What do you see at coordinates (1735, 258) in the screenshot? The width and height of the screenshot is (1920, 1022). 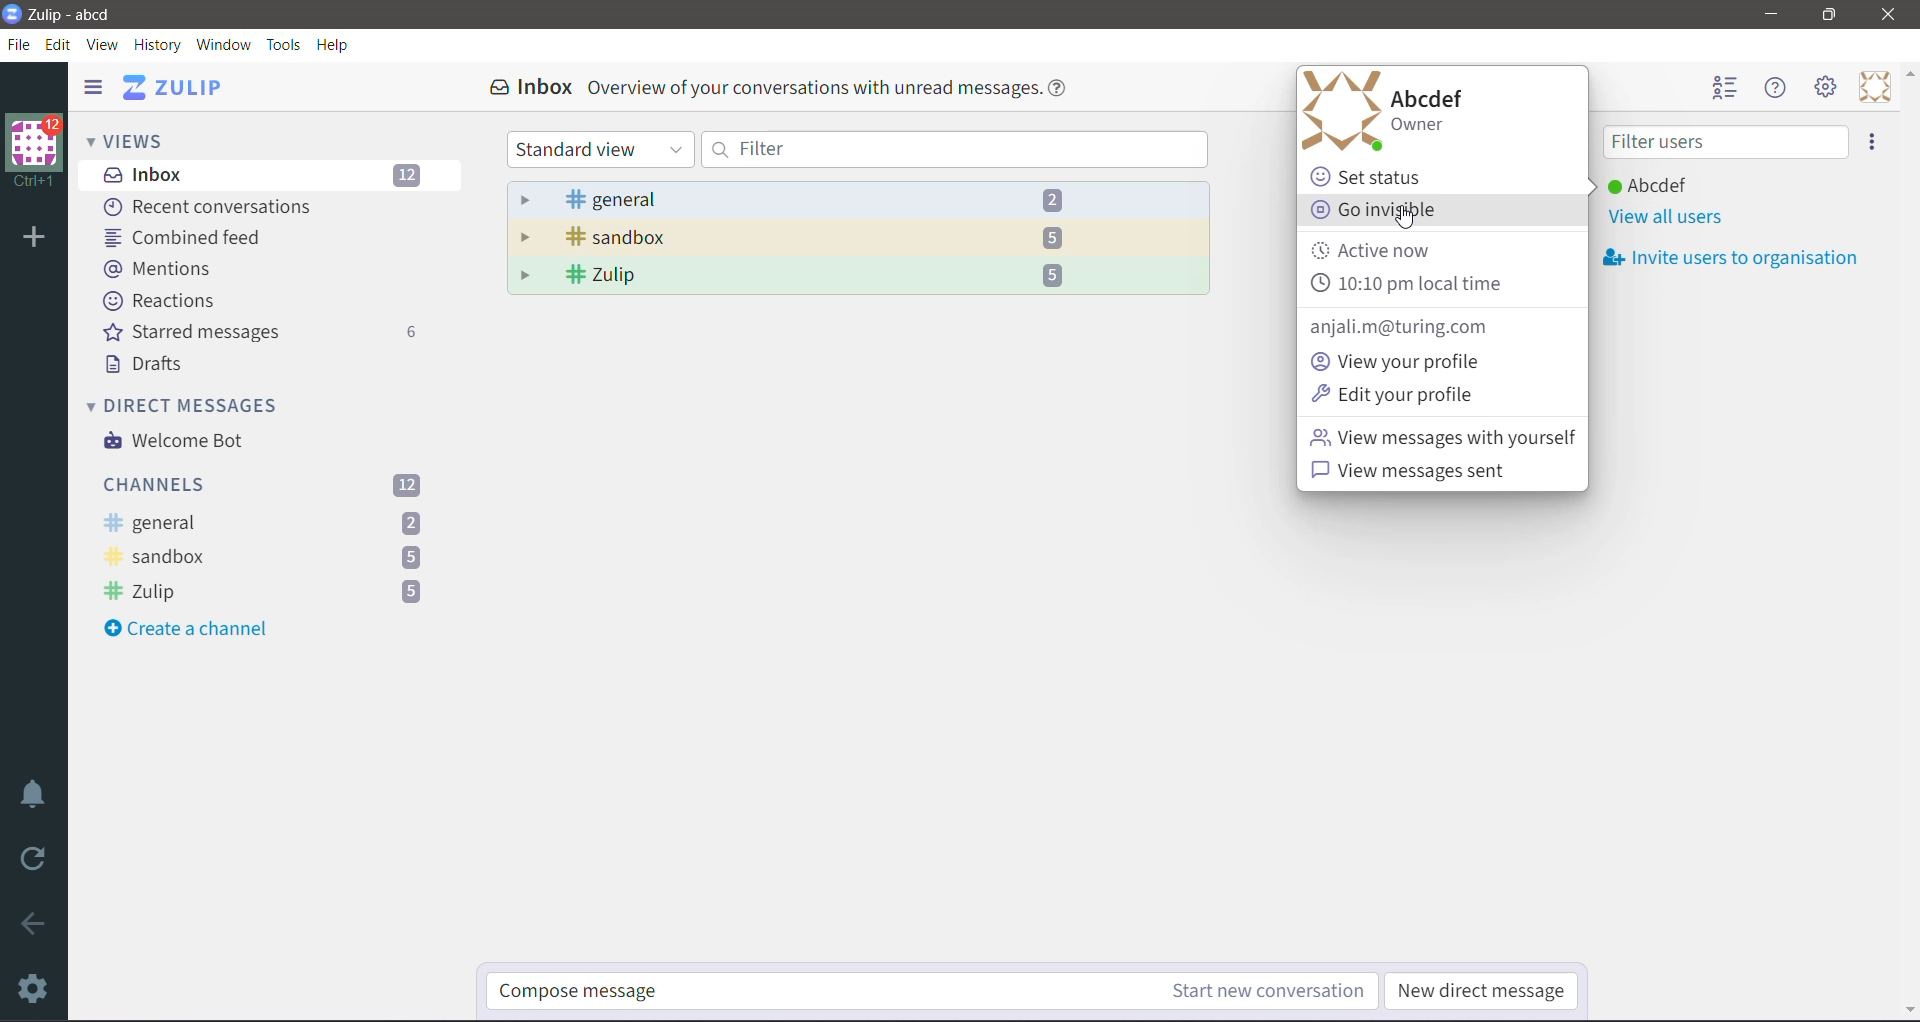 I see `Invite users to oraganization` at bounding box center [1735, 258].